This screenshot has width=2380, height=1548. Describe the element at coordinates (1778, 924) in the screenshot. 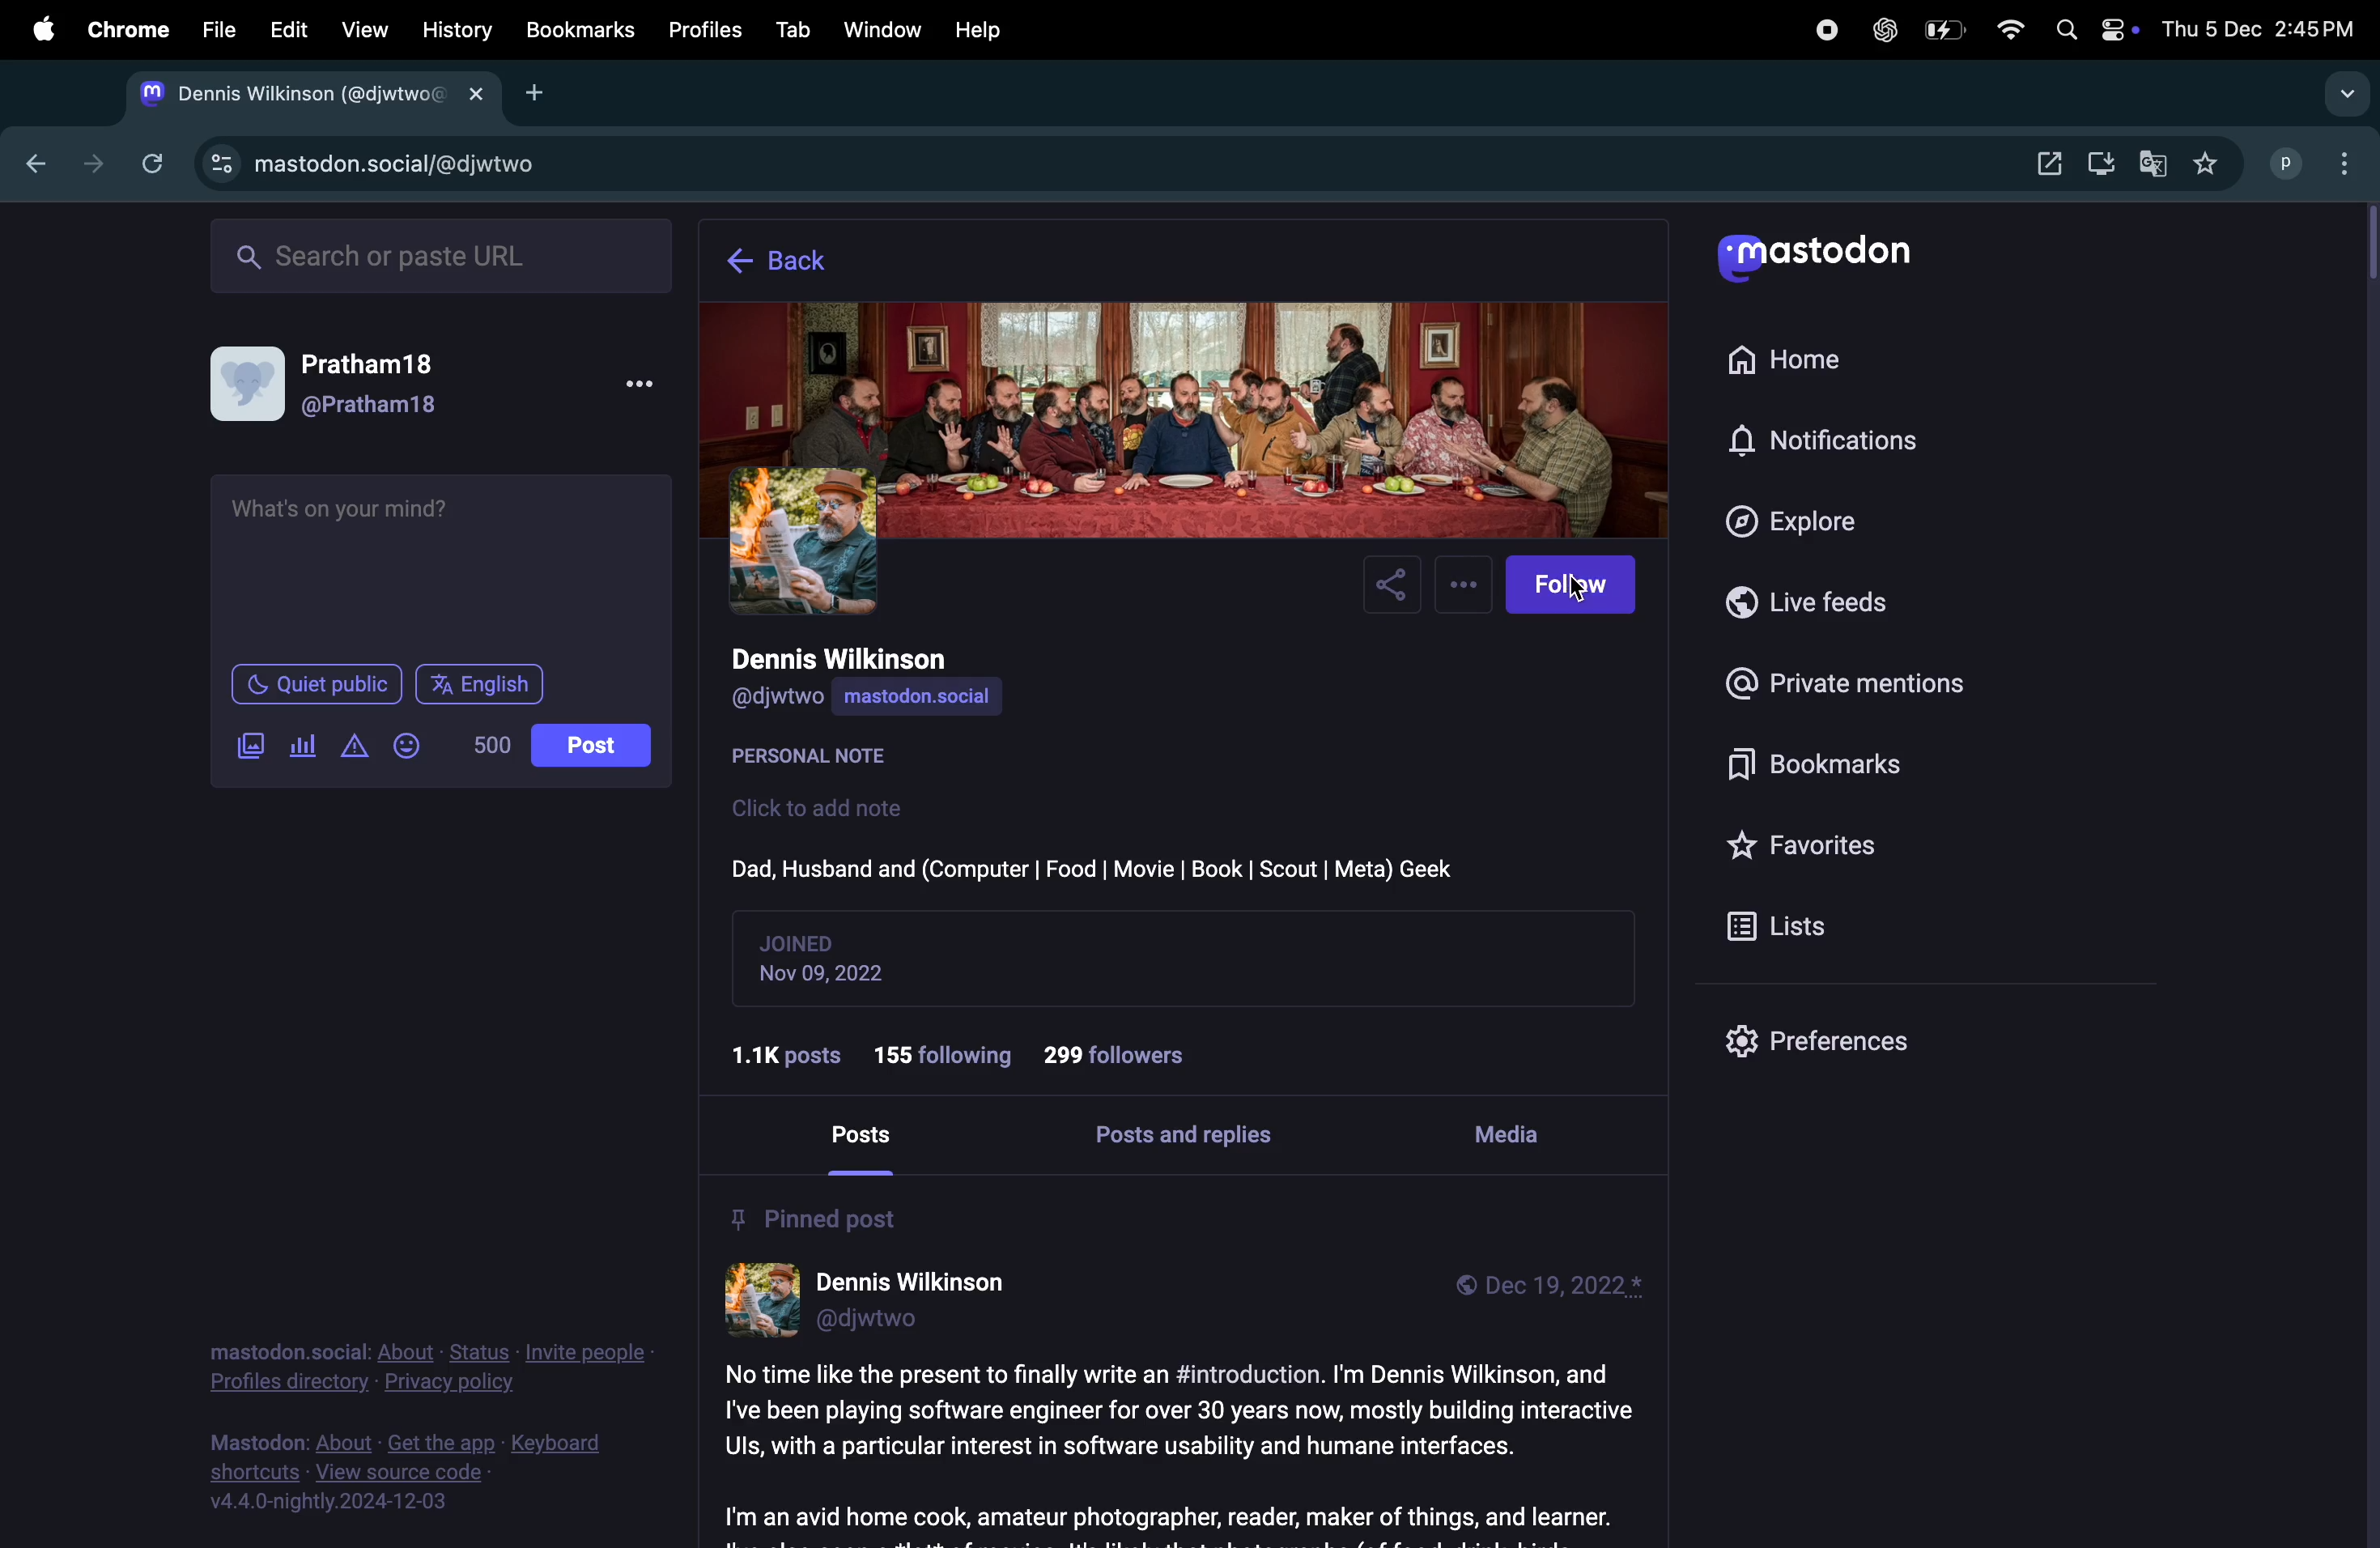

I see `list` at that location.